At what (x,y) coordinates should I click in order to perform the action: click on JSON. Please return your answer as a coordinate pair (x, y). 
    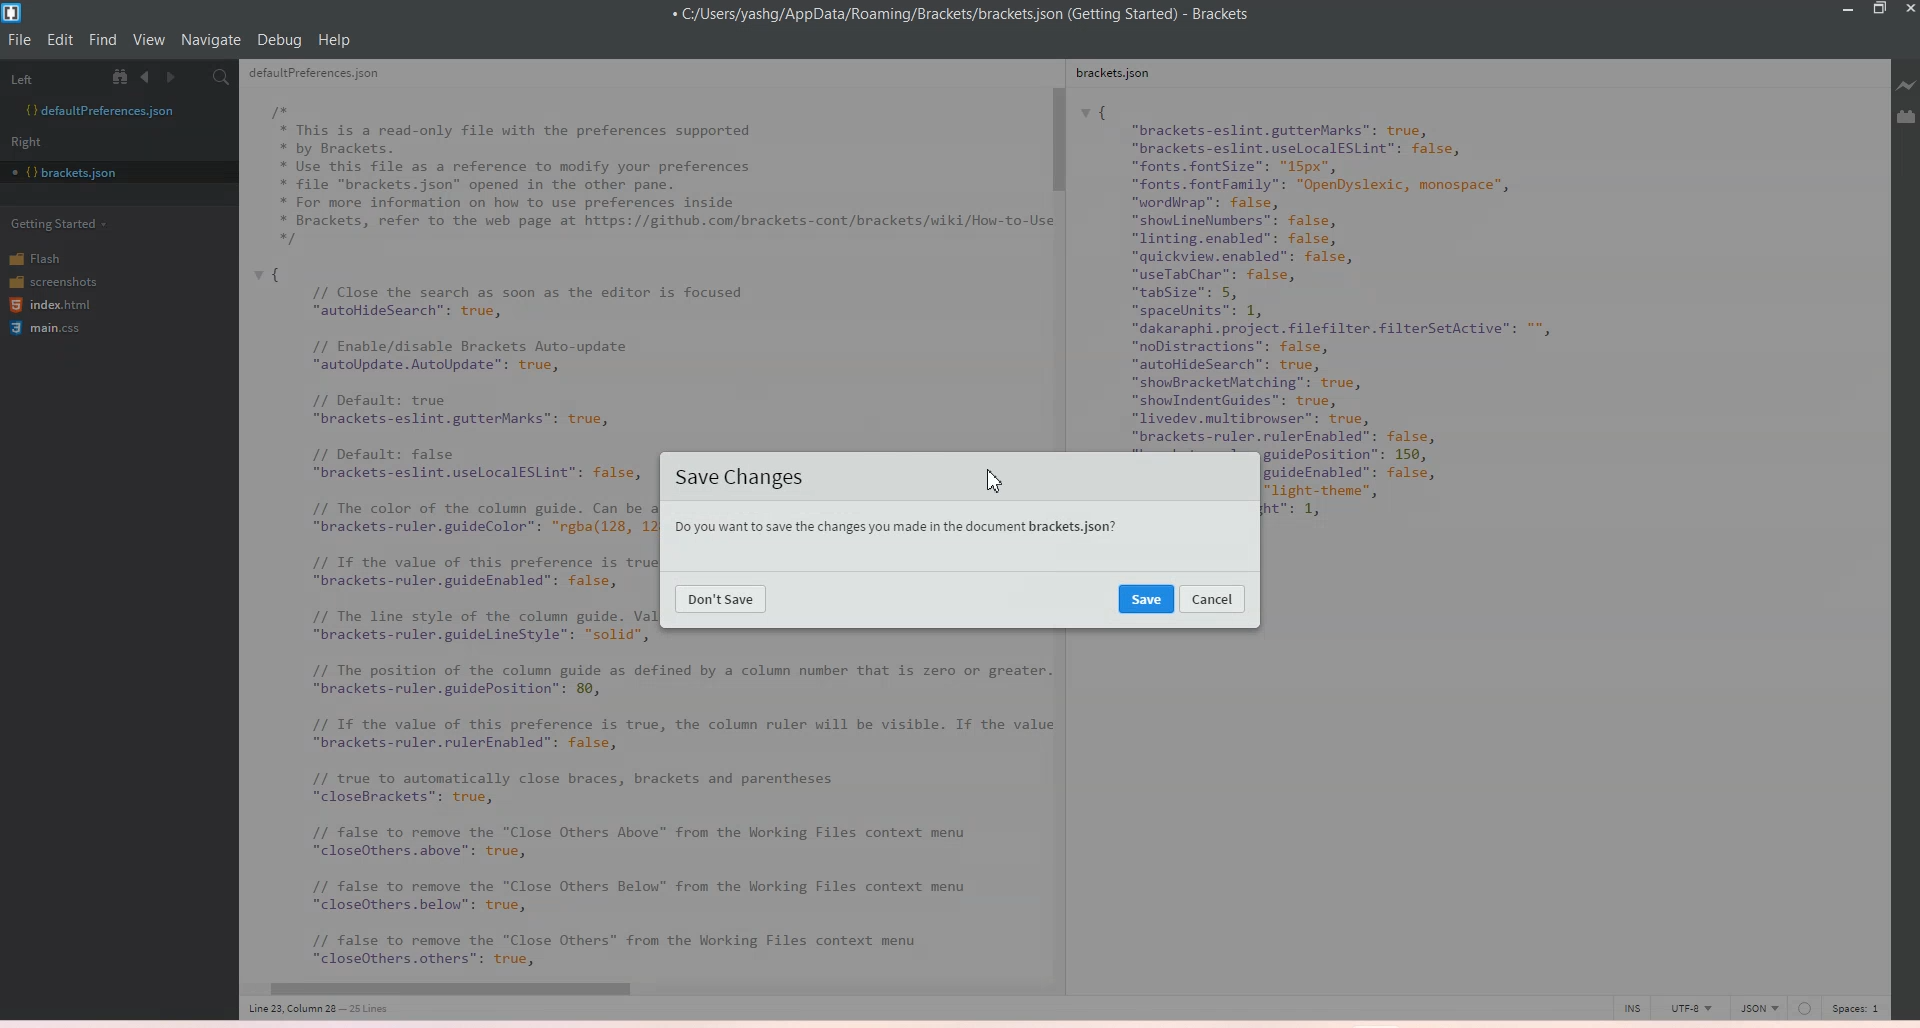
    Looking at the image, I should click on (1759, 1006).